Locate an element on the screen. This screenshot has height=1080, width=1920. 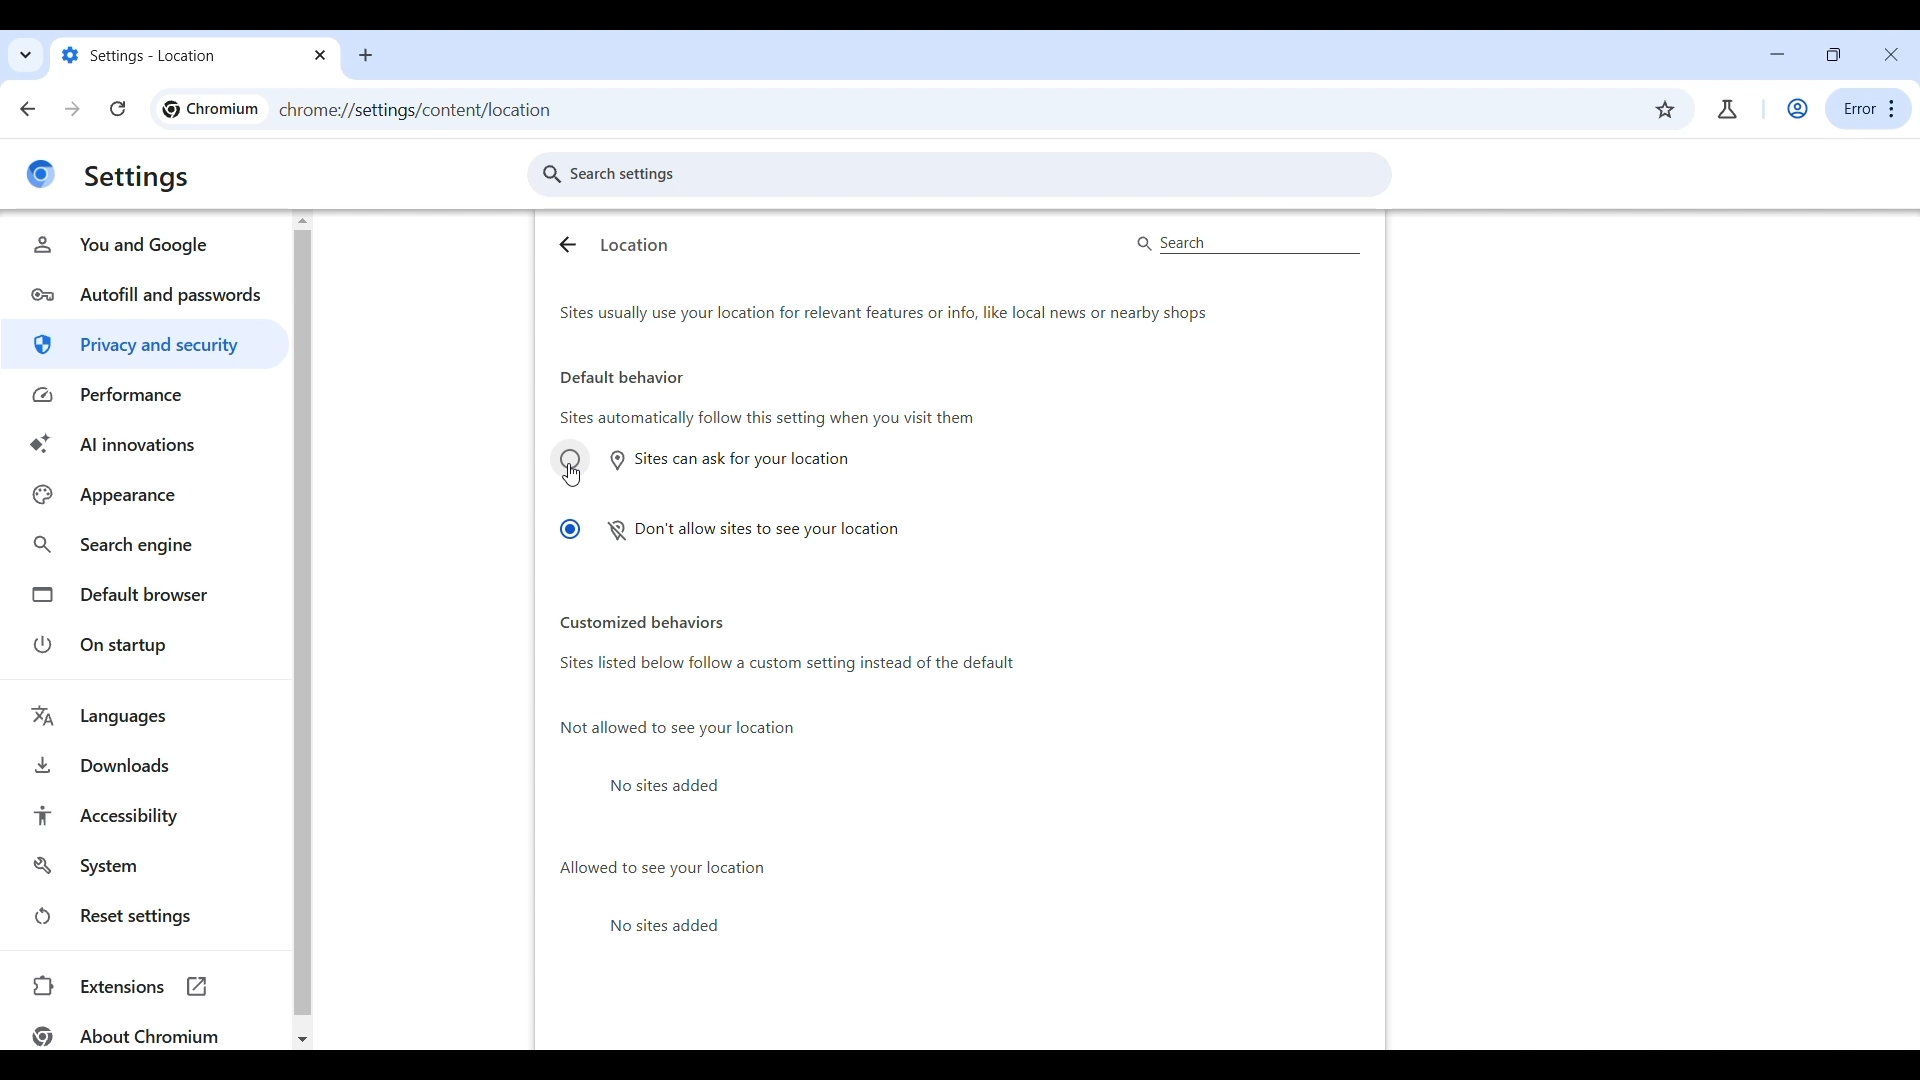
Settings  is located at coordinates (138, 178).